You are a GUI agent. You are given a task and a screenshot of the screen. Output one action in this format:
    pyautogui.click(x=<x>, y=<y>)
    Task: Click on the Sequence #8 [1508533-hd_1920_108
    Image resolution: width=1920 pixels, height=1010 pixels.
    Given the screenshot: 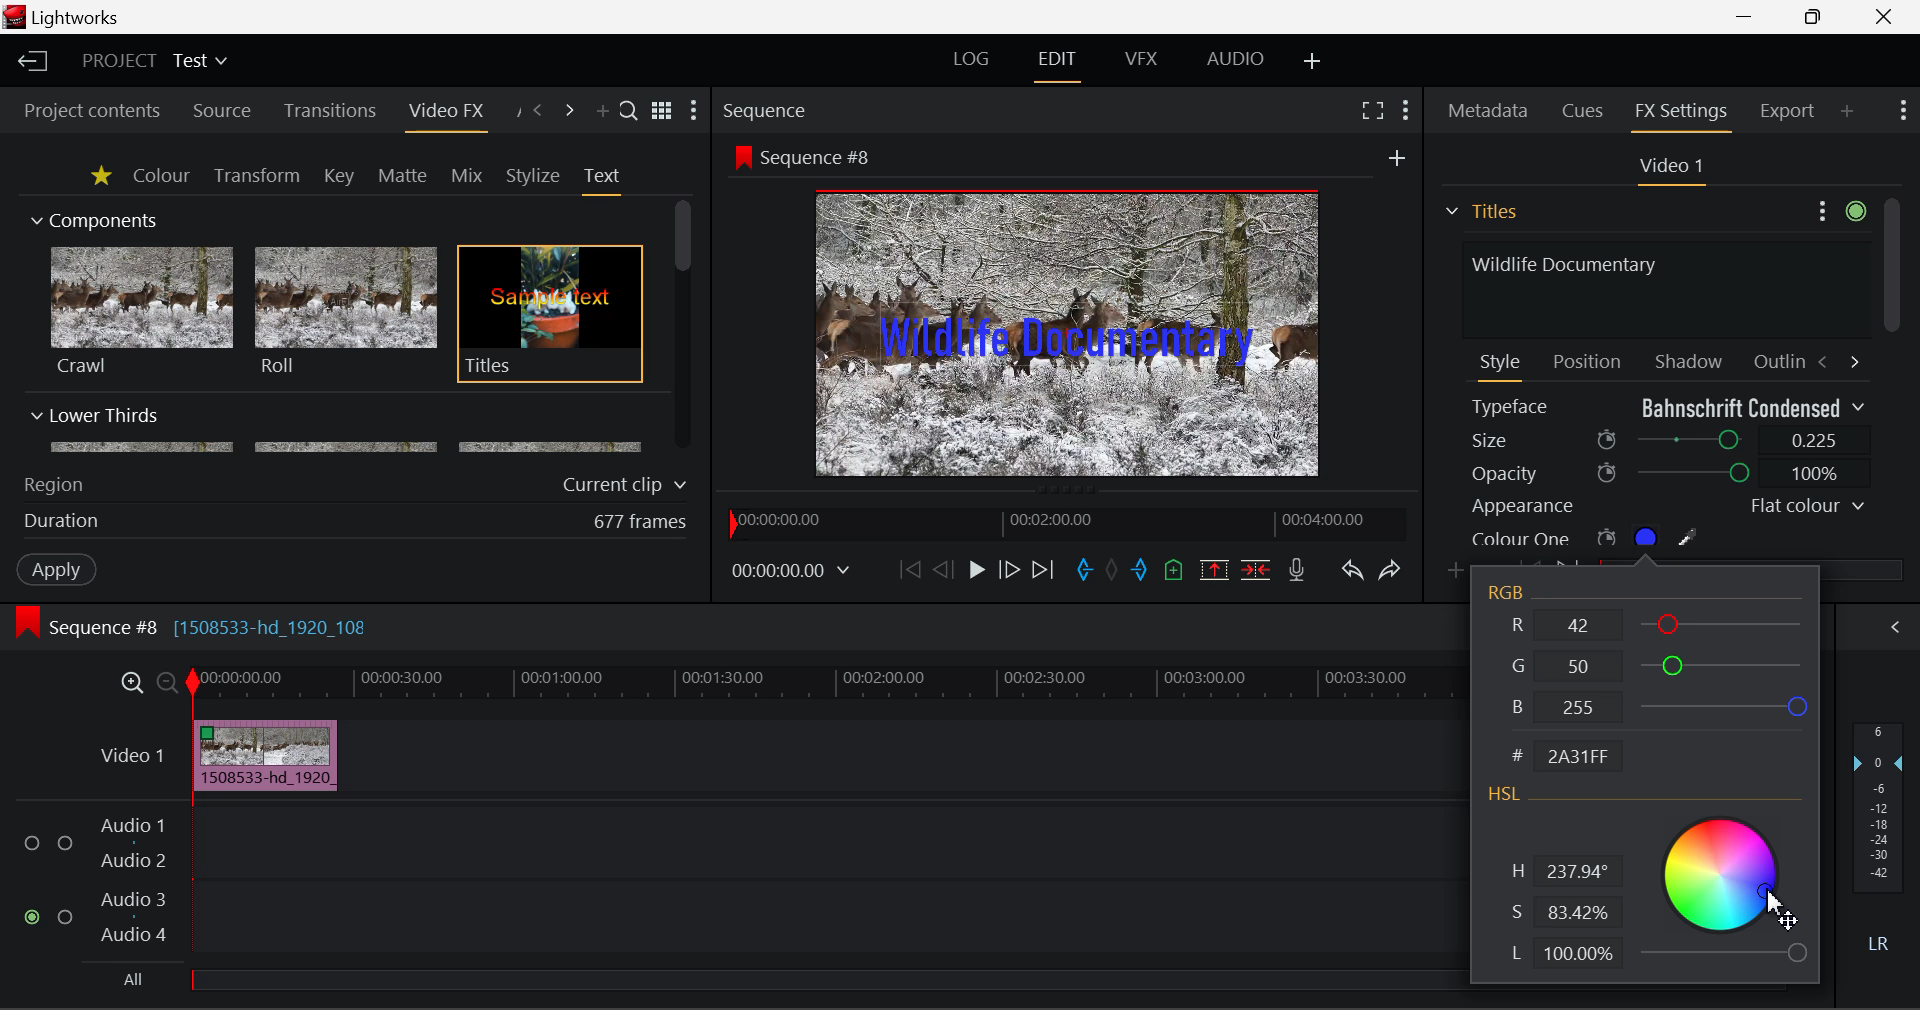 What is the action you would take?
    pyautogui.click(x=212, y=627)
    